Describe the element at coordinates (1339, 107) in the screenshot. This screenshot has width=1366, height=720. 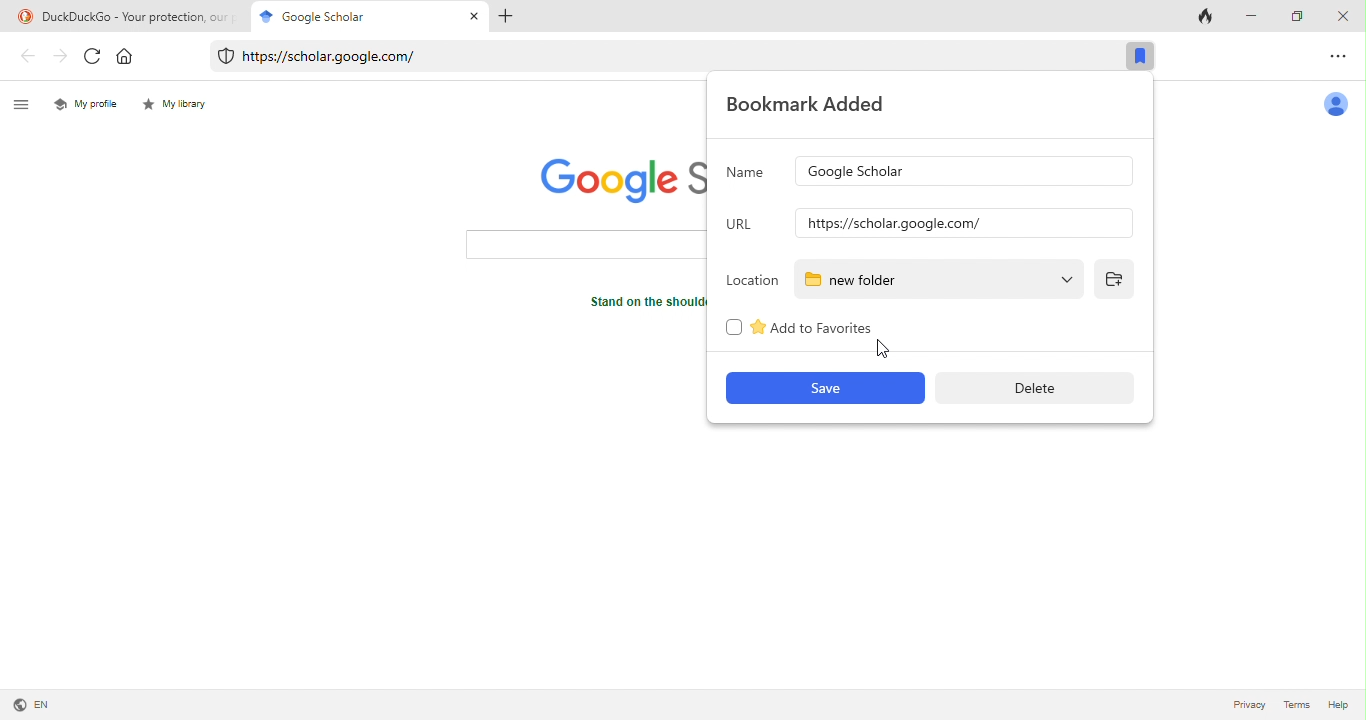
I see `account` at that location.